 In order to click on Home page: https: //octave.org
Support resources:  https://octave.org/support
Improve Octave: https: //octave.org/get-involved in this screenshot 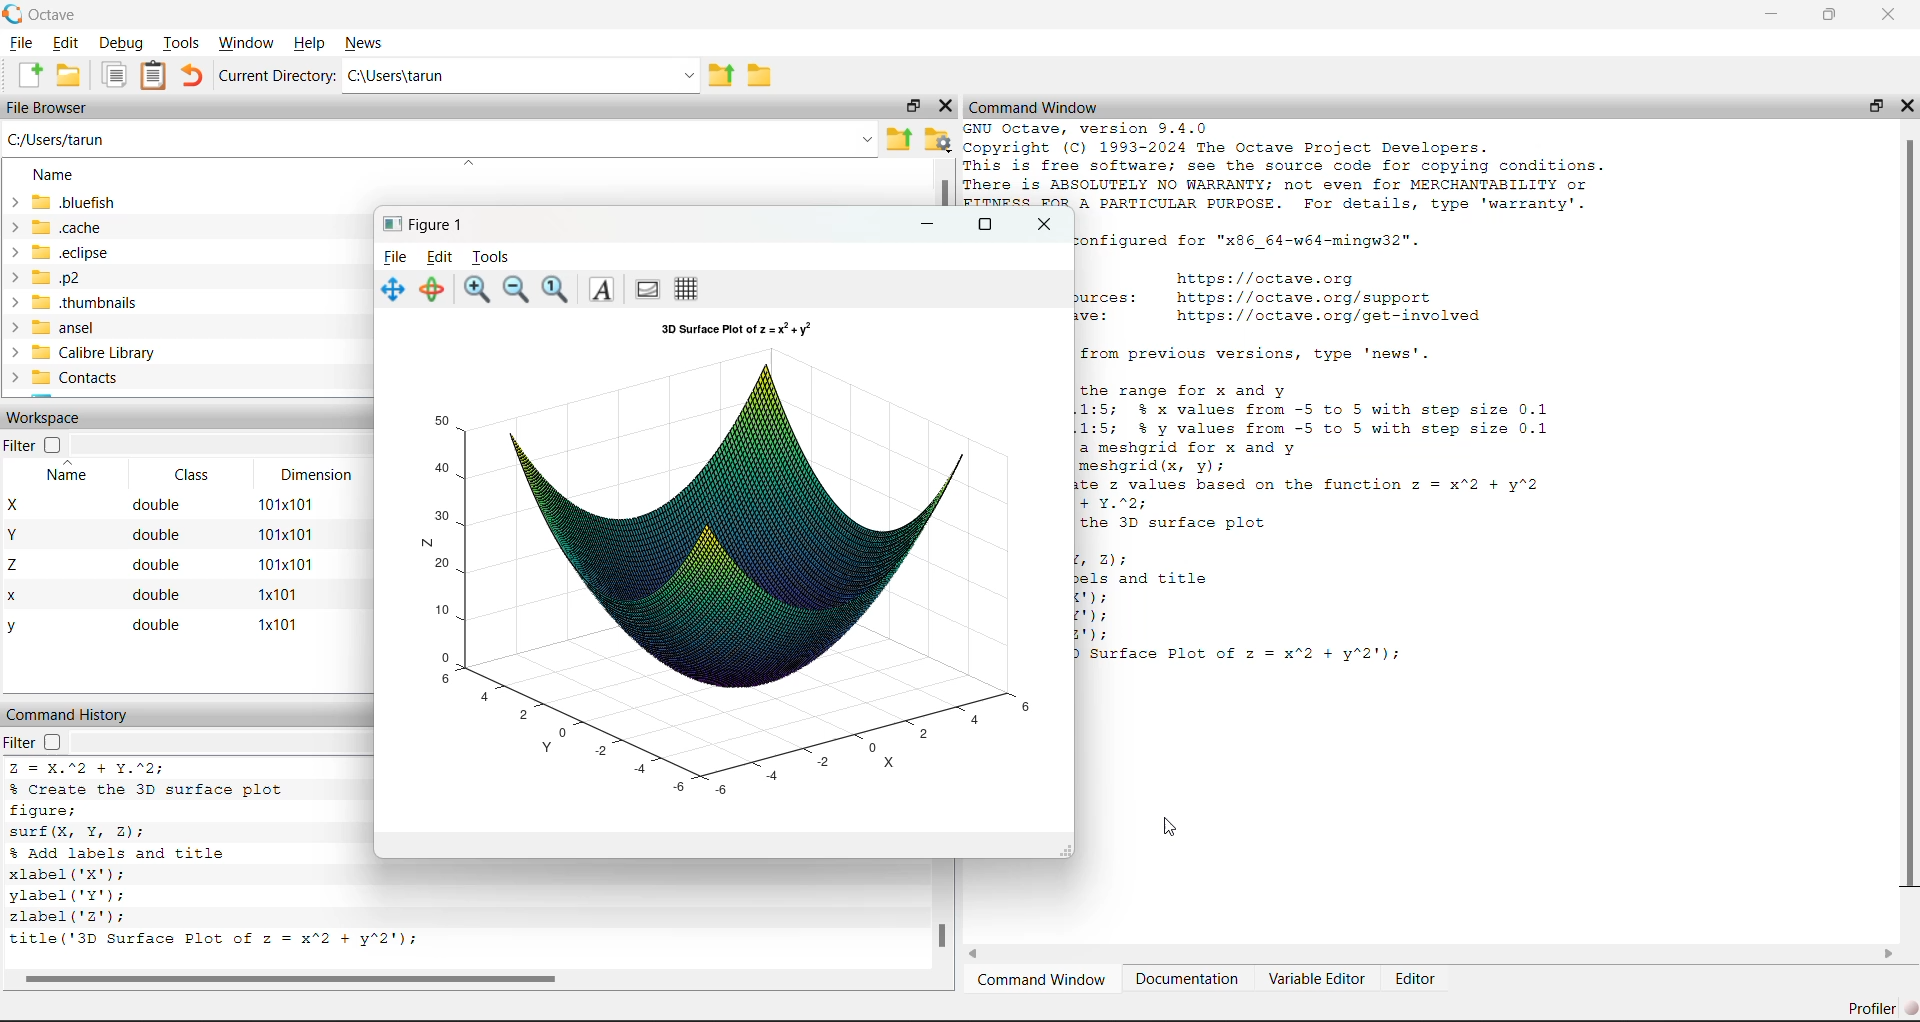, I will do `click(1286, 297)`.